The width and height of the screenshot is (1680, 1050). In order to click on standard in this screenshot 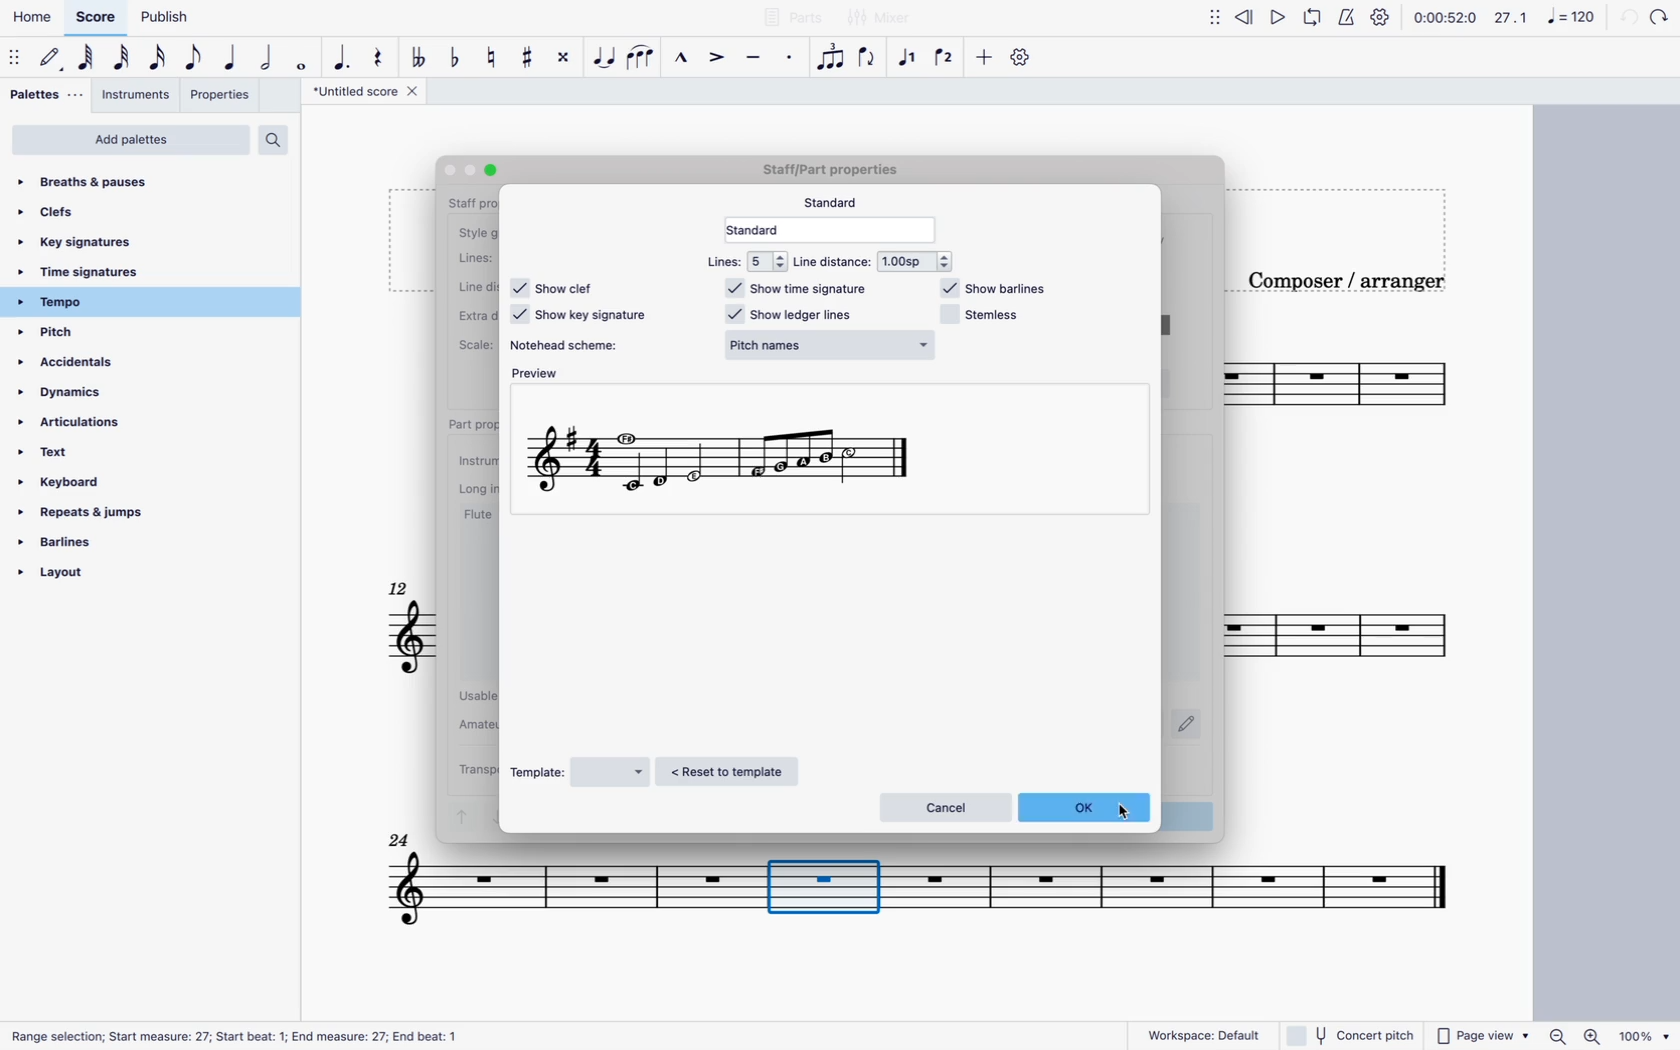, I will do `click(837, 202)`.